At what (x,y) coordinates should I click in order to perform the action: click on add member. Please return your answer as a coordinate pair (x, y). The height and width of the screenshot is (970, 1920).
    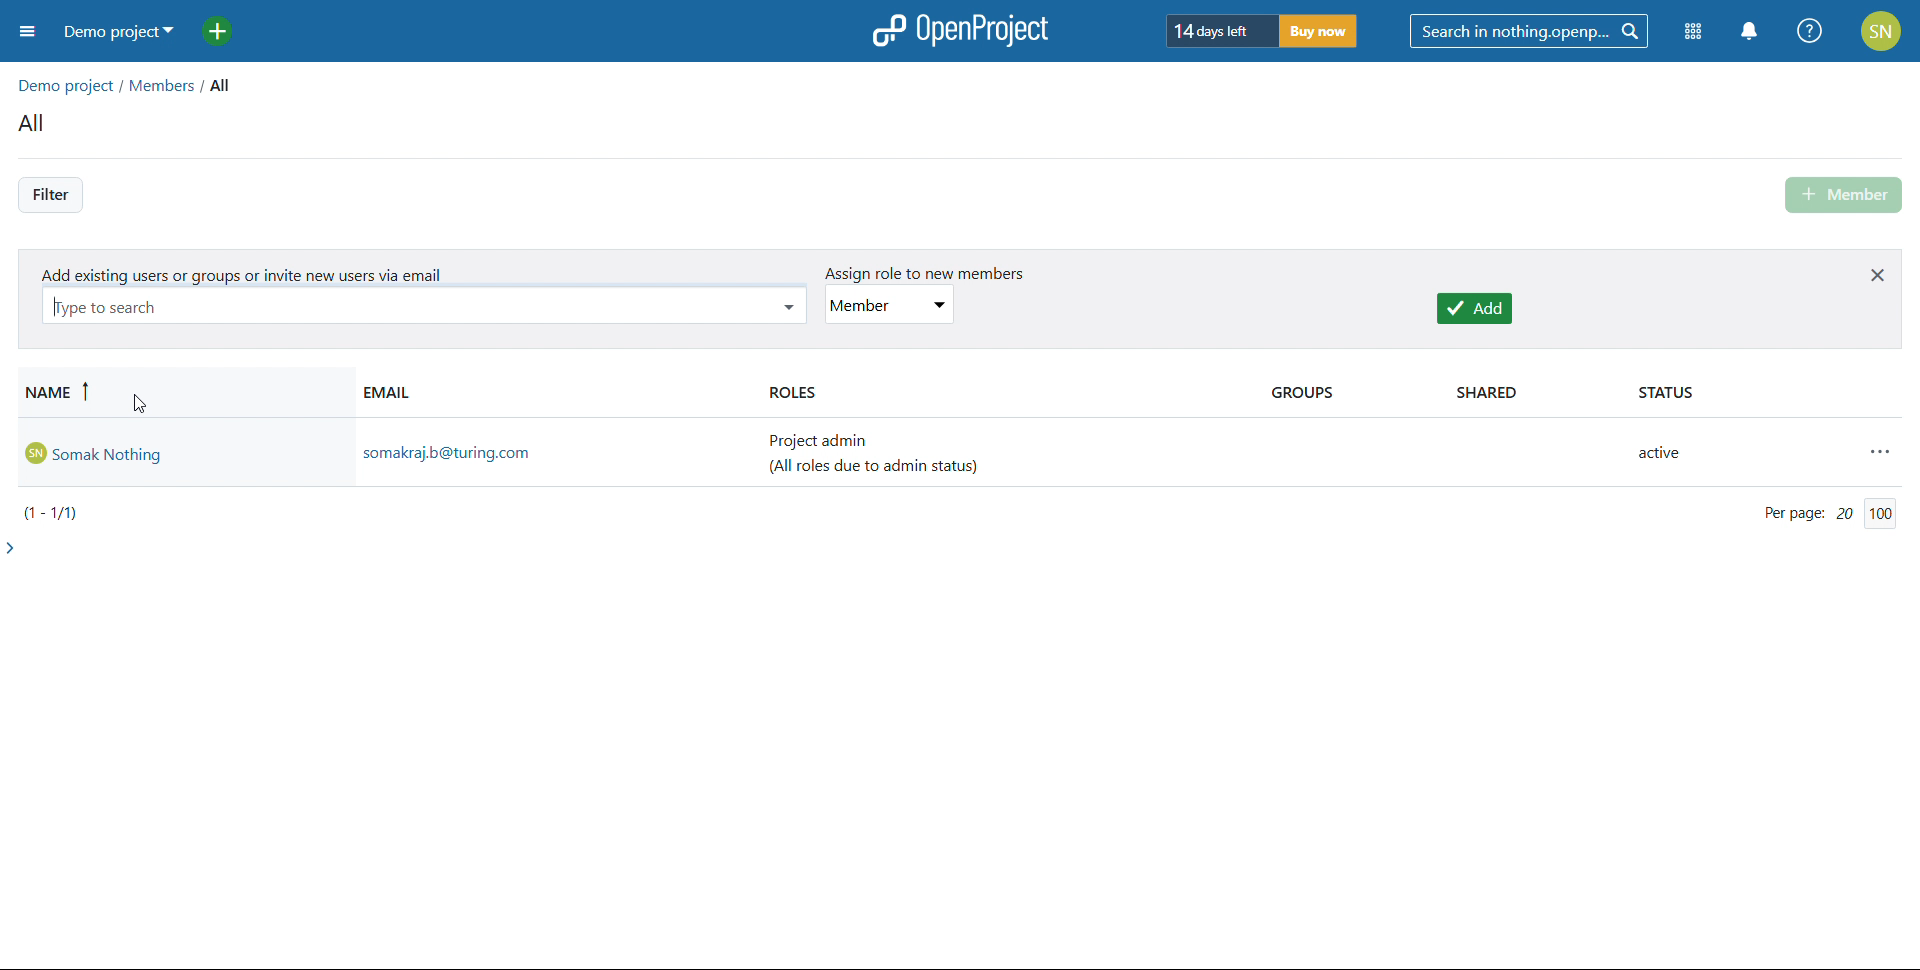
    Looking at the image, I should click on (1846, 195).